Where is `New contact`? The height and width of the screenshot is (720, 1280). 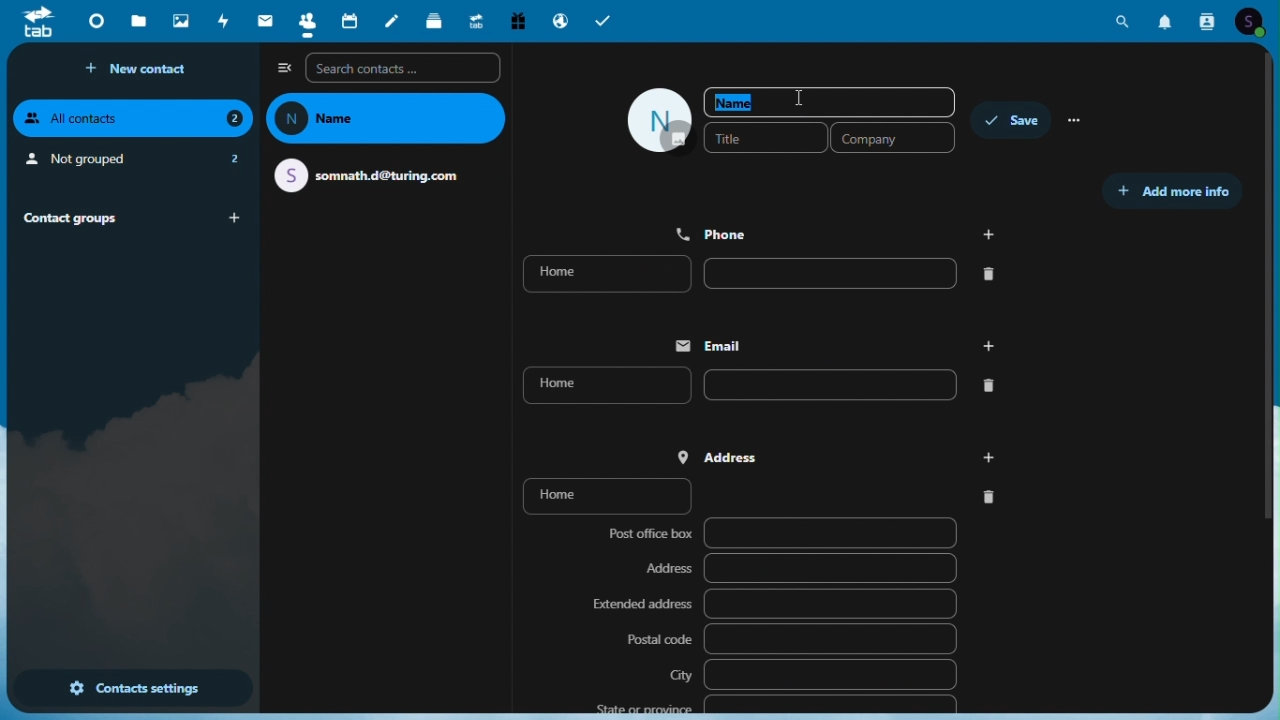
New contact is located at coordinates (142, 69).